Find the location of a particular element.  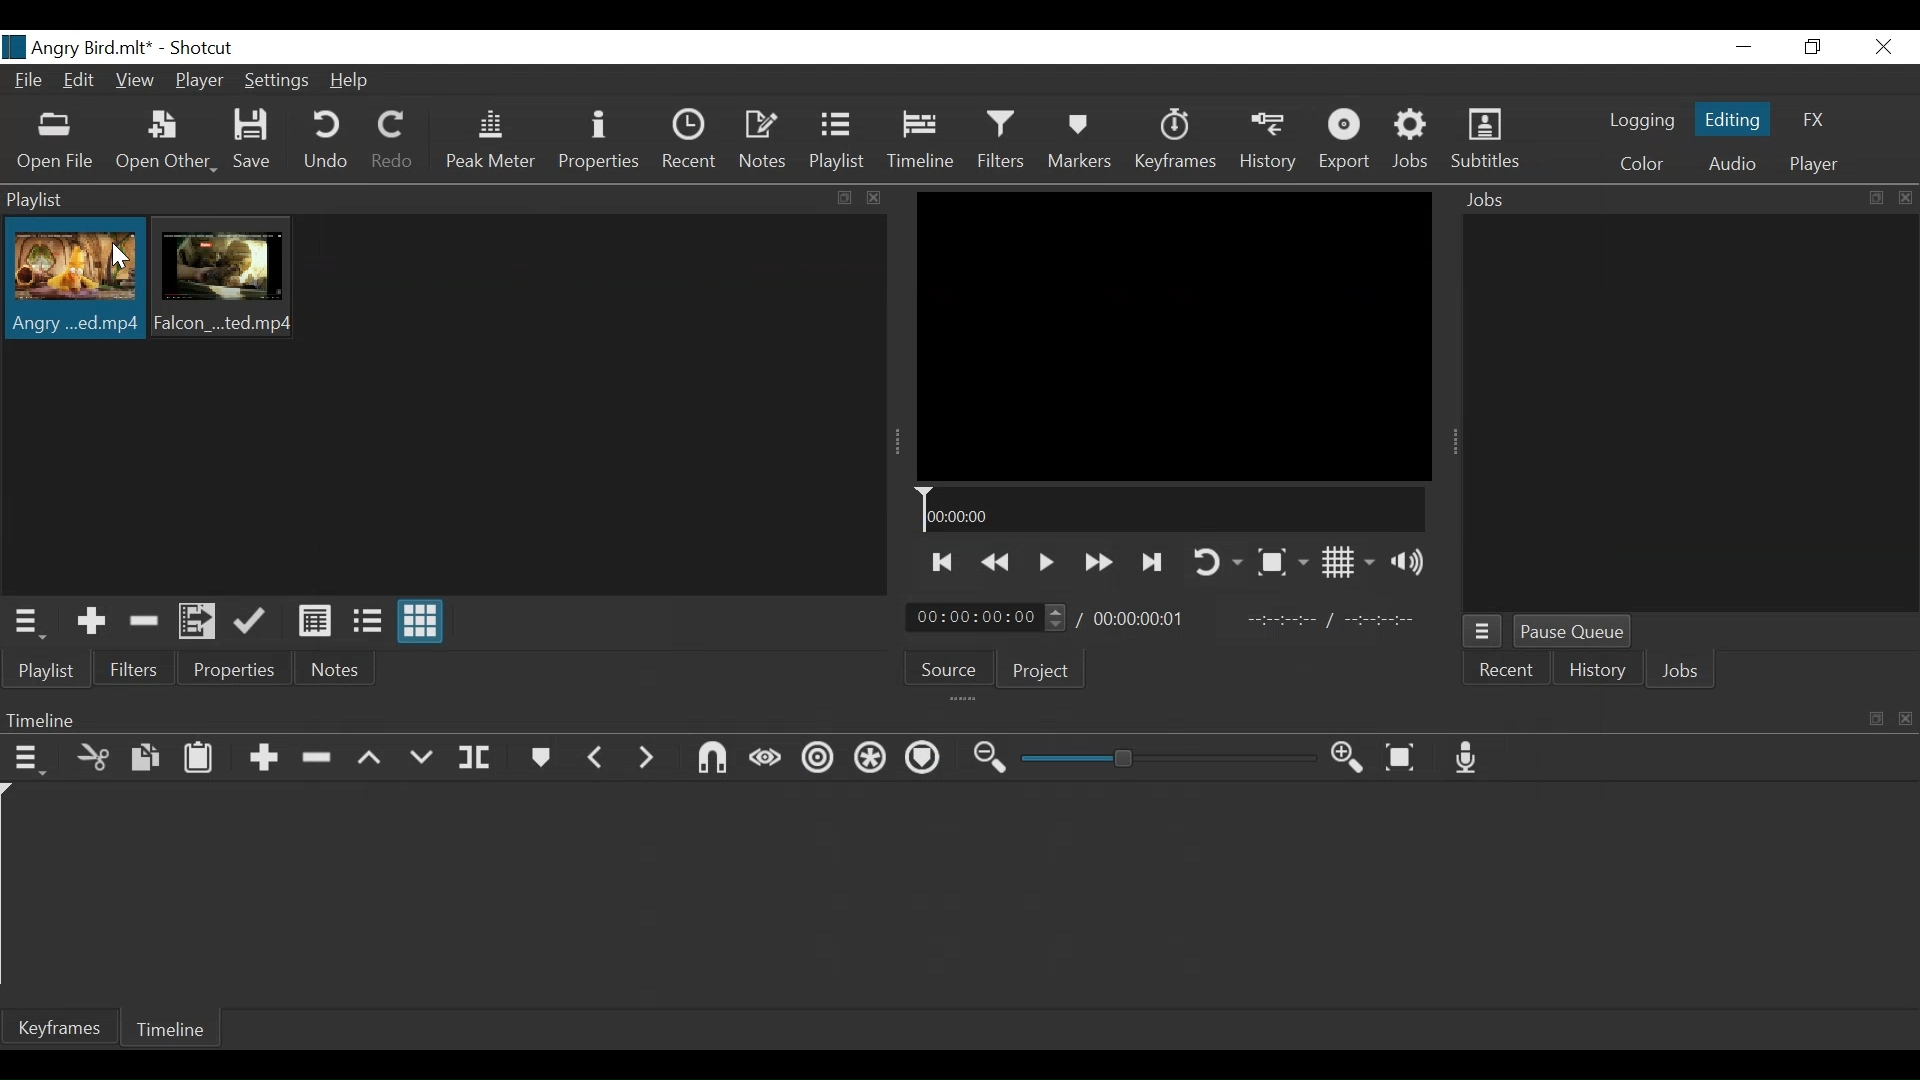

Scrub while dragging is located at coordinates (765, 760).